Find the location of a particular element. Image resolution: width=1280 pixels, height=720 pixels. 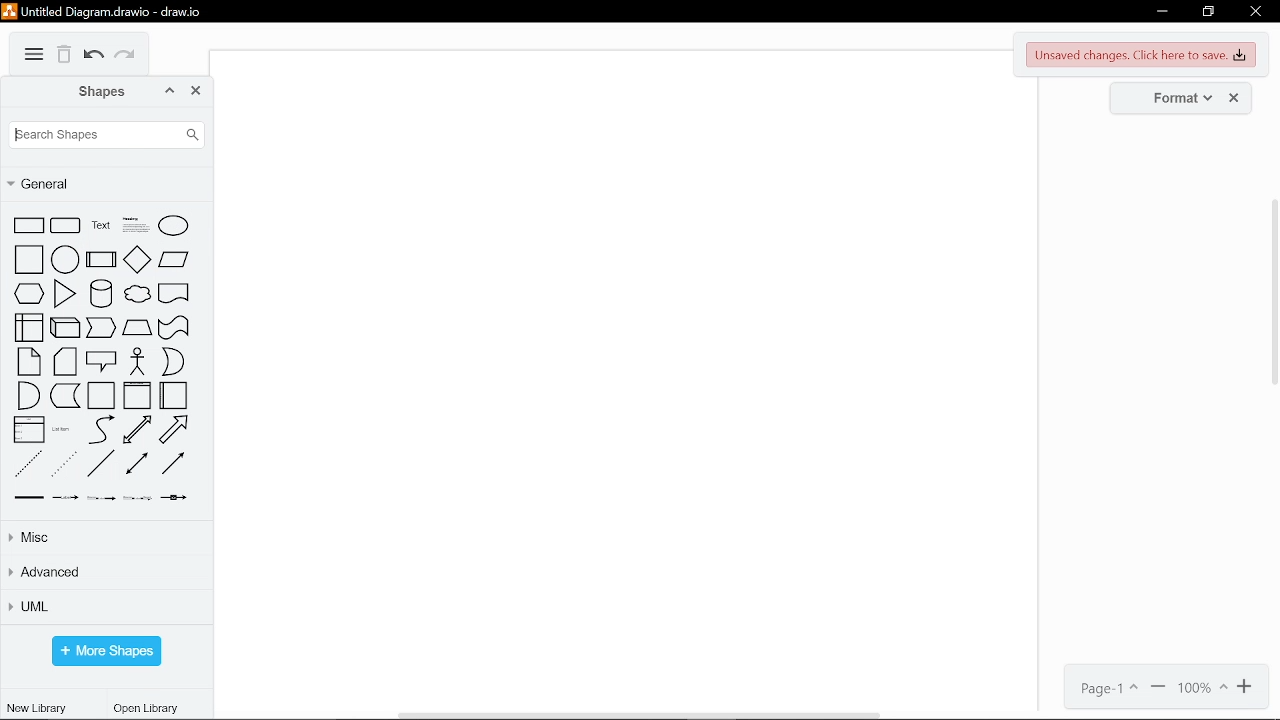

zoom out is located at coordinates (1159, 688).